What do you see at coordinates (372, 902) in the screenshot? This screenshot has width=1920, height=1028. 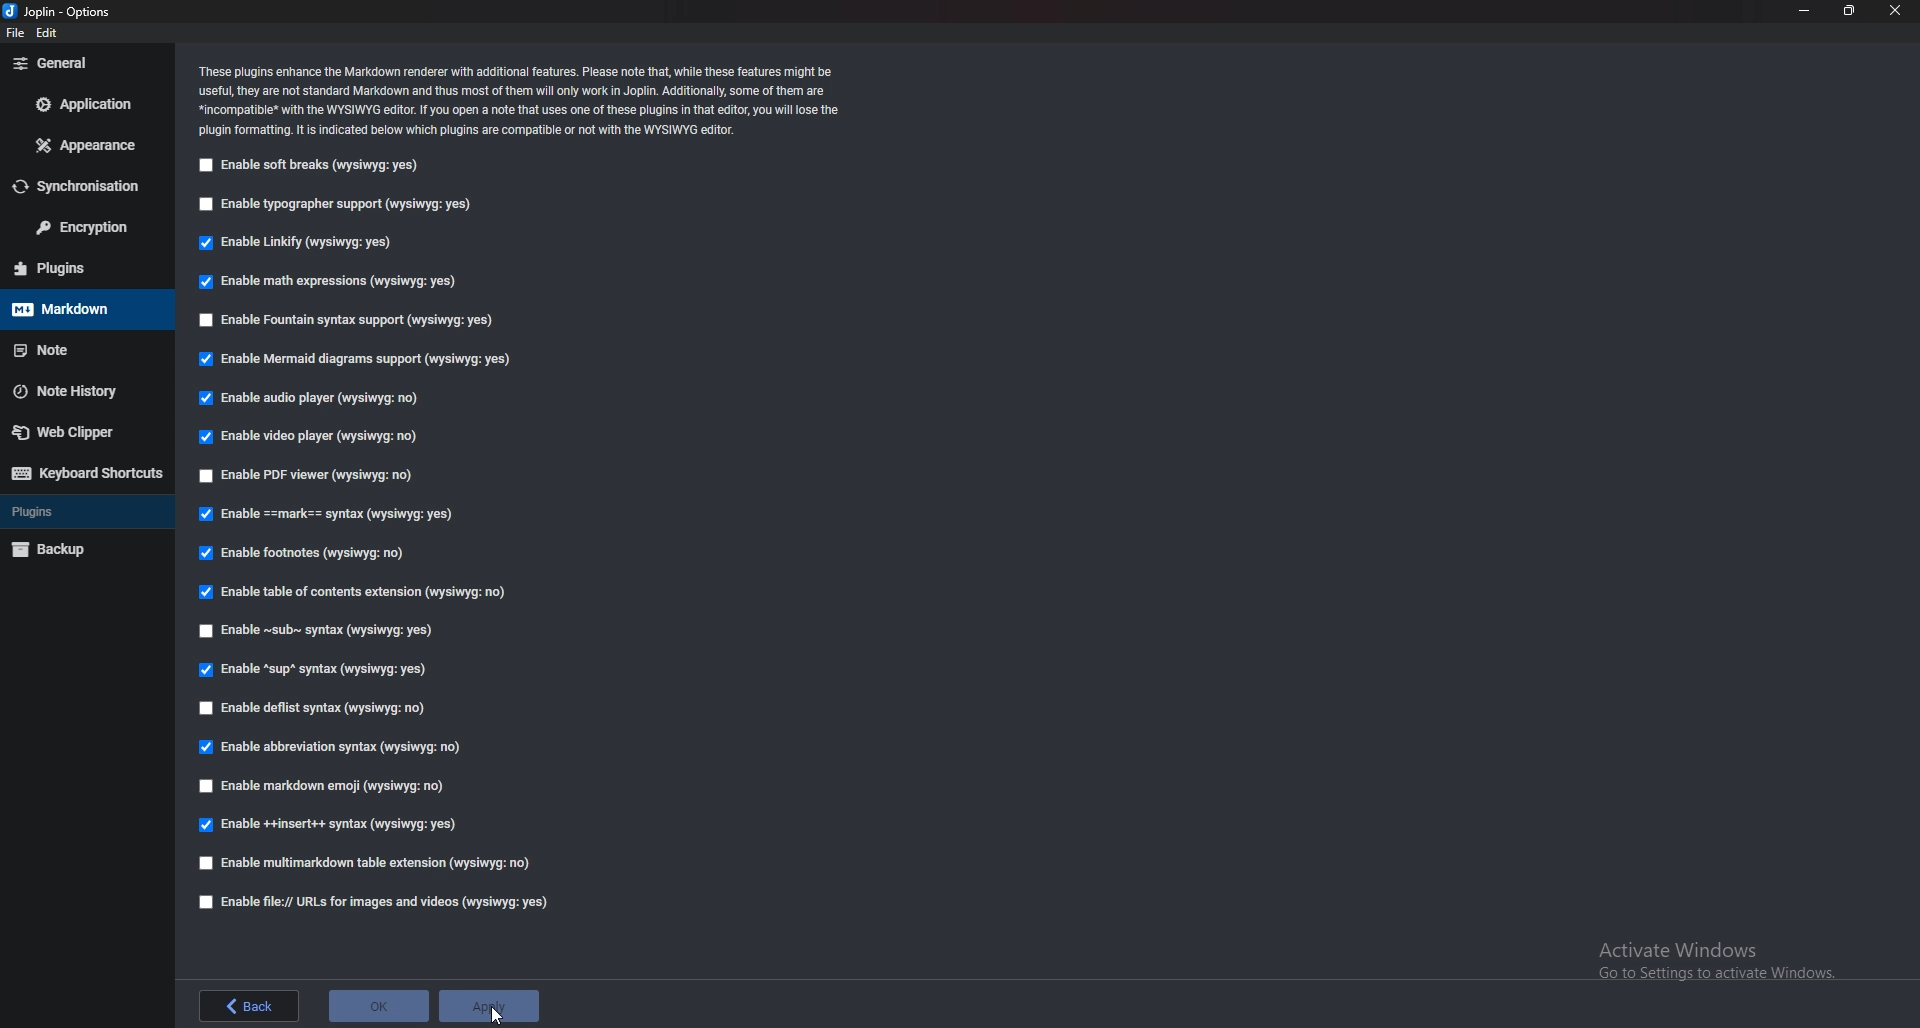 I see `Enable file urls for images and videos` at bounding box center [372, 902].